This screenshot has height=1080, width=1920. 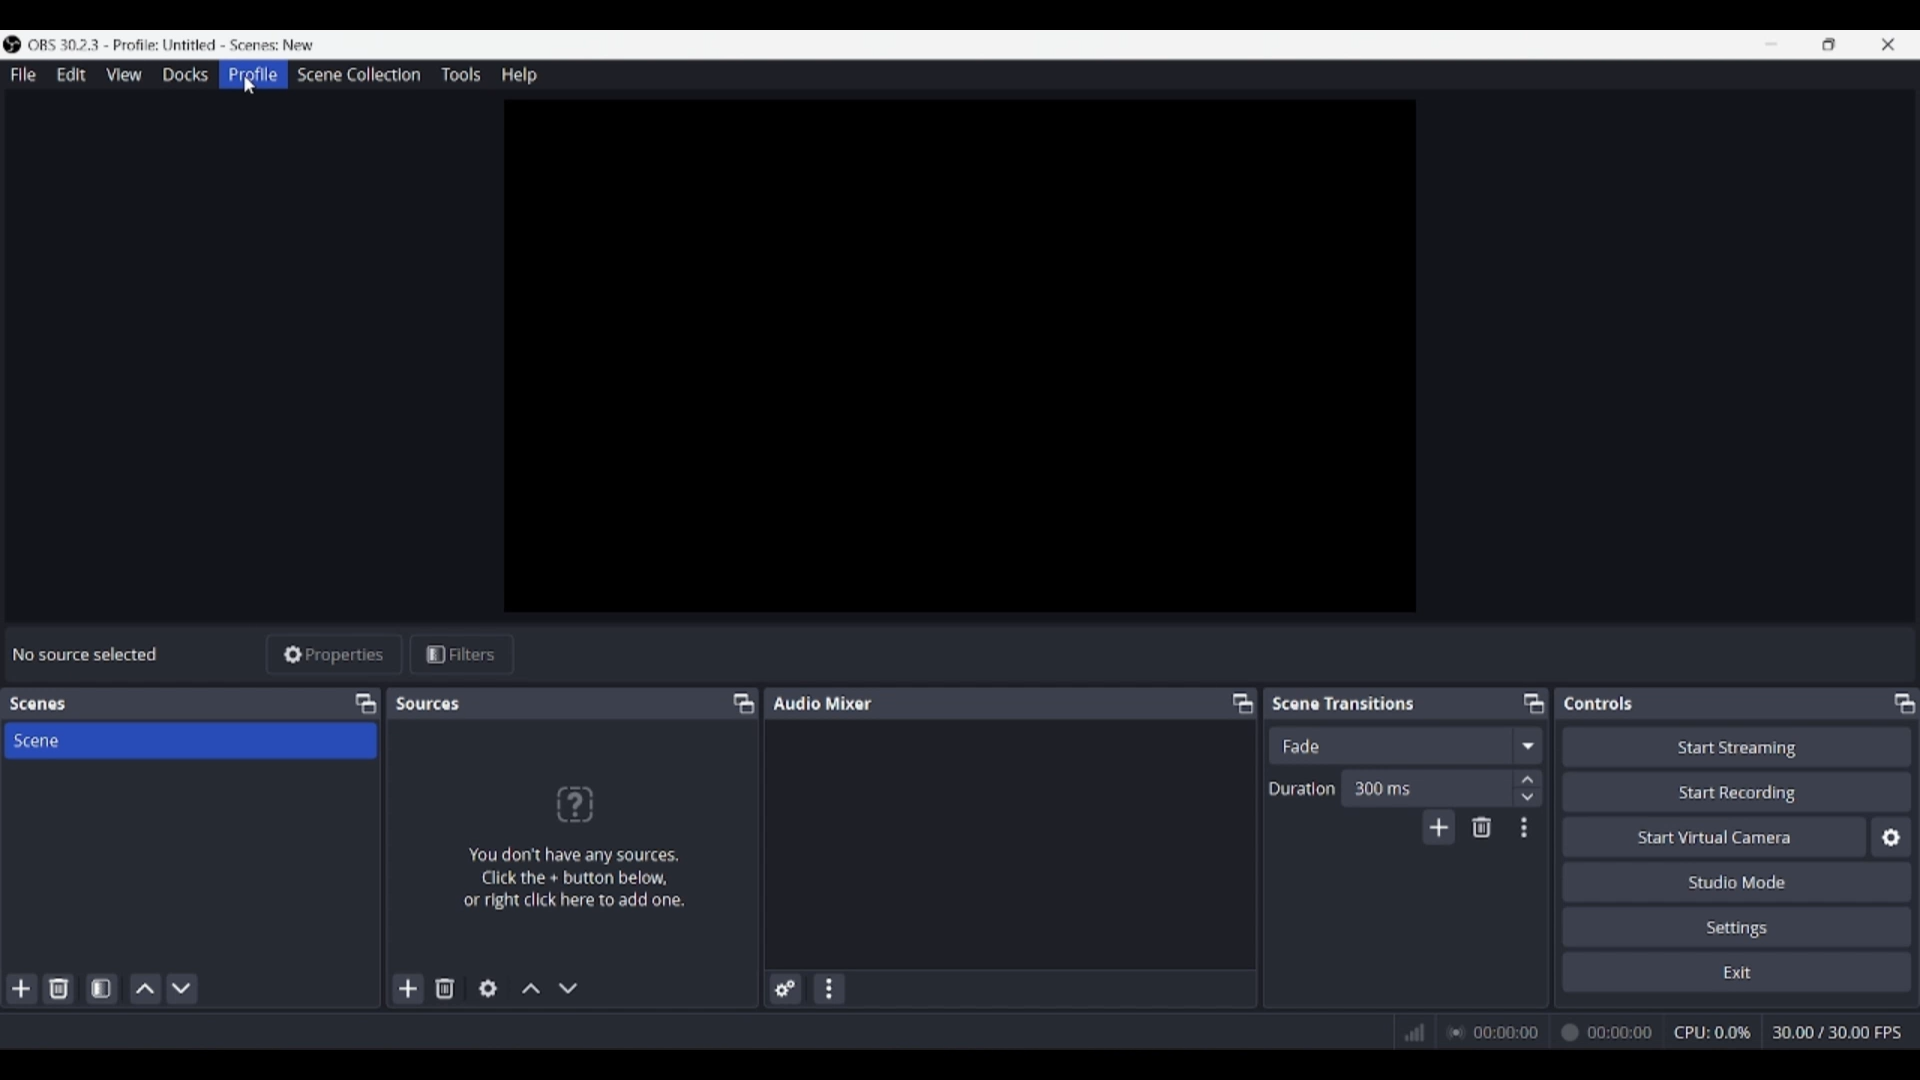 I want to click on Panel logo and text, so click(x=572, y=846).